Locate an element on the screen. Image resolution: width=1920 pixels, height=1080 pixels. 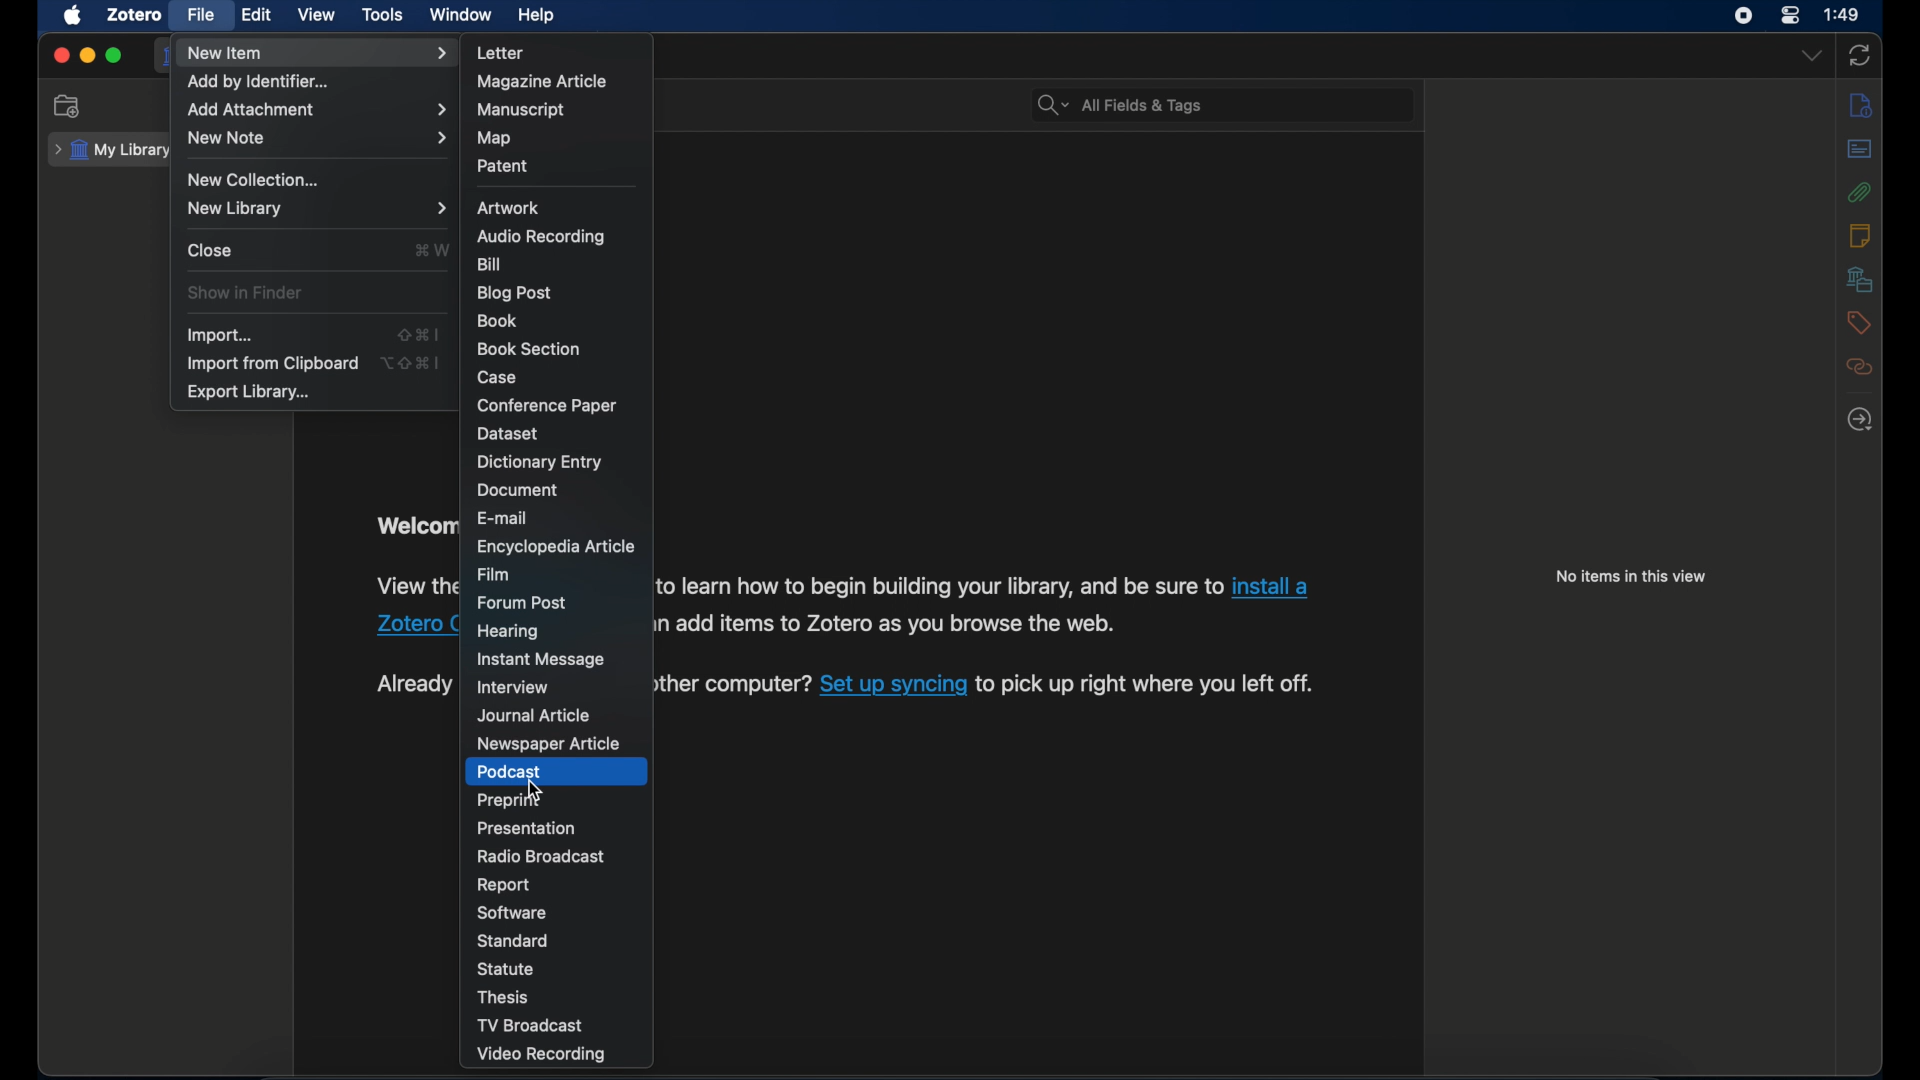
import is located at coordinates (222, 334).